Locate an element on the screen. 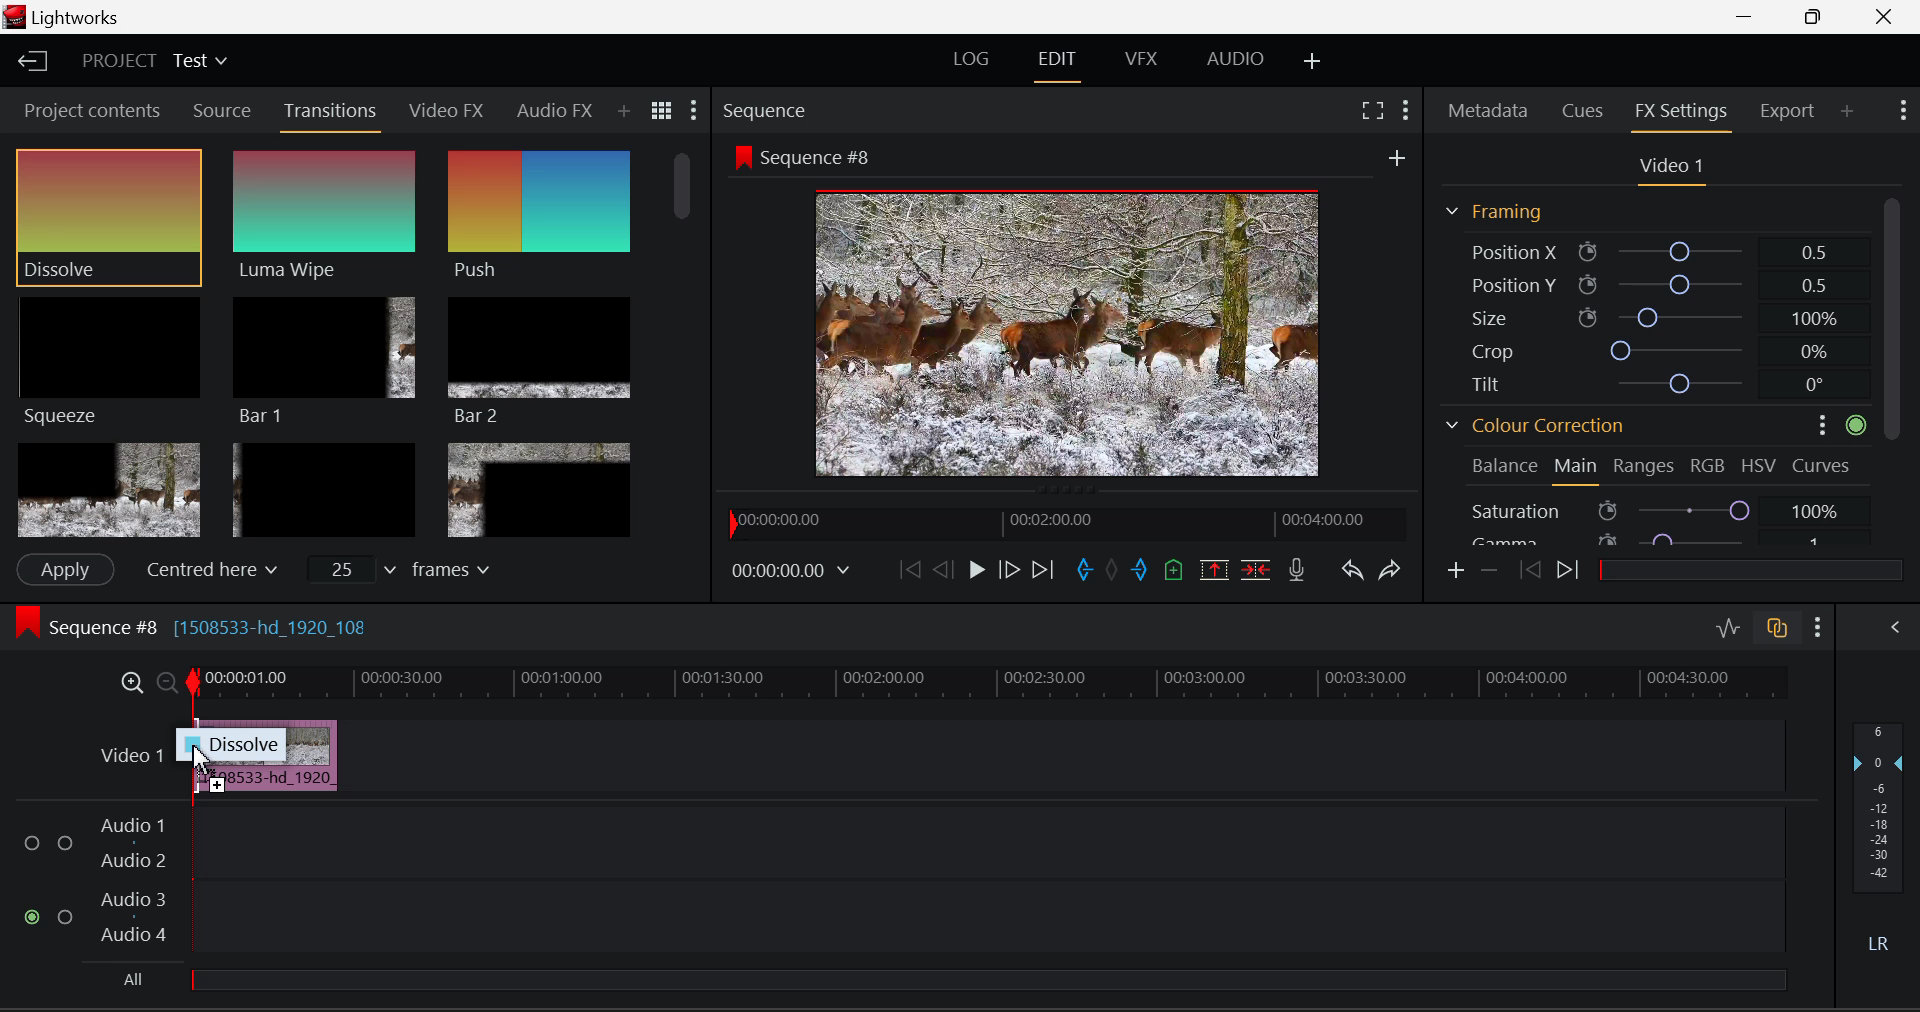 Image resolution: width=1920 pixels, height=1012 pixels. Cues is located at coordinates (1582, 111).